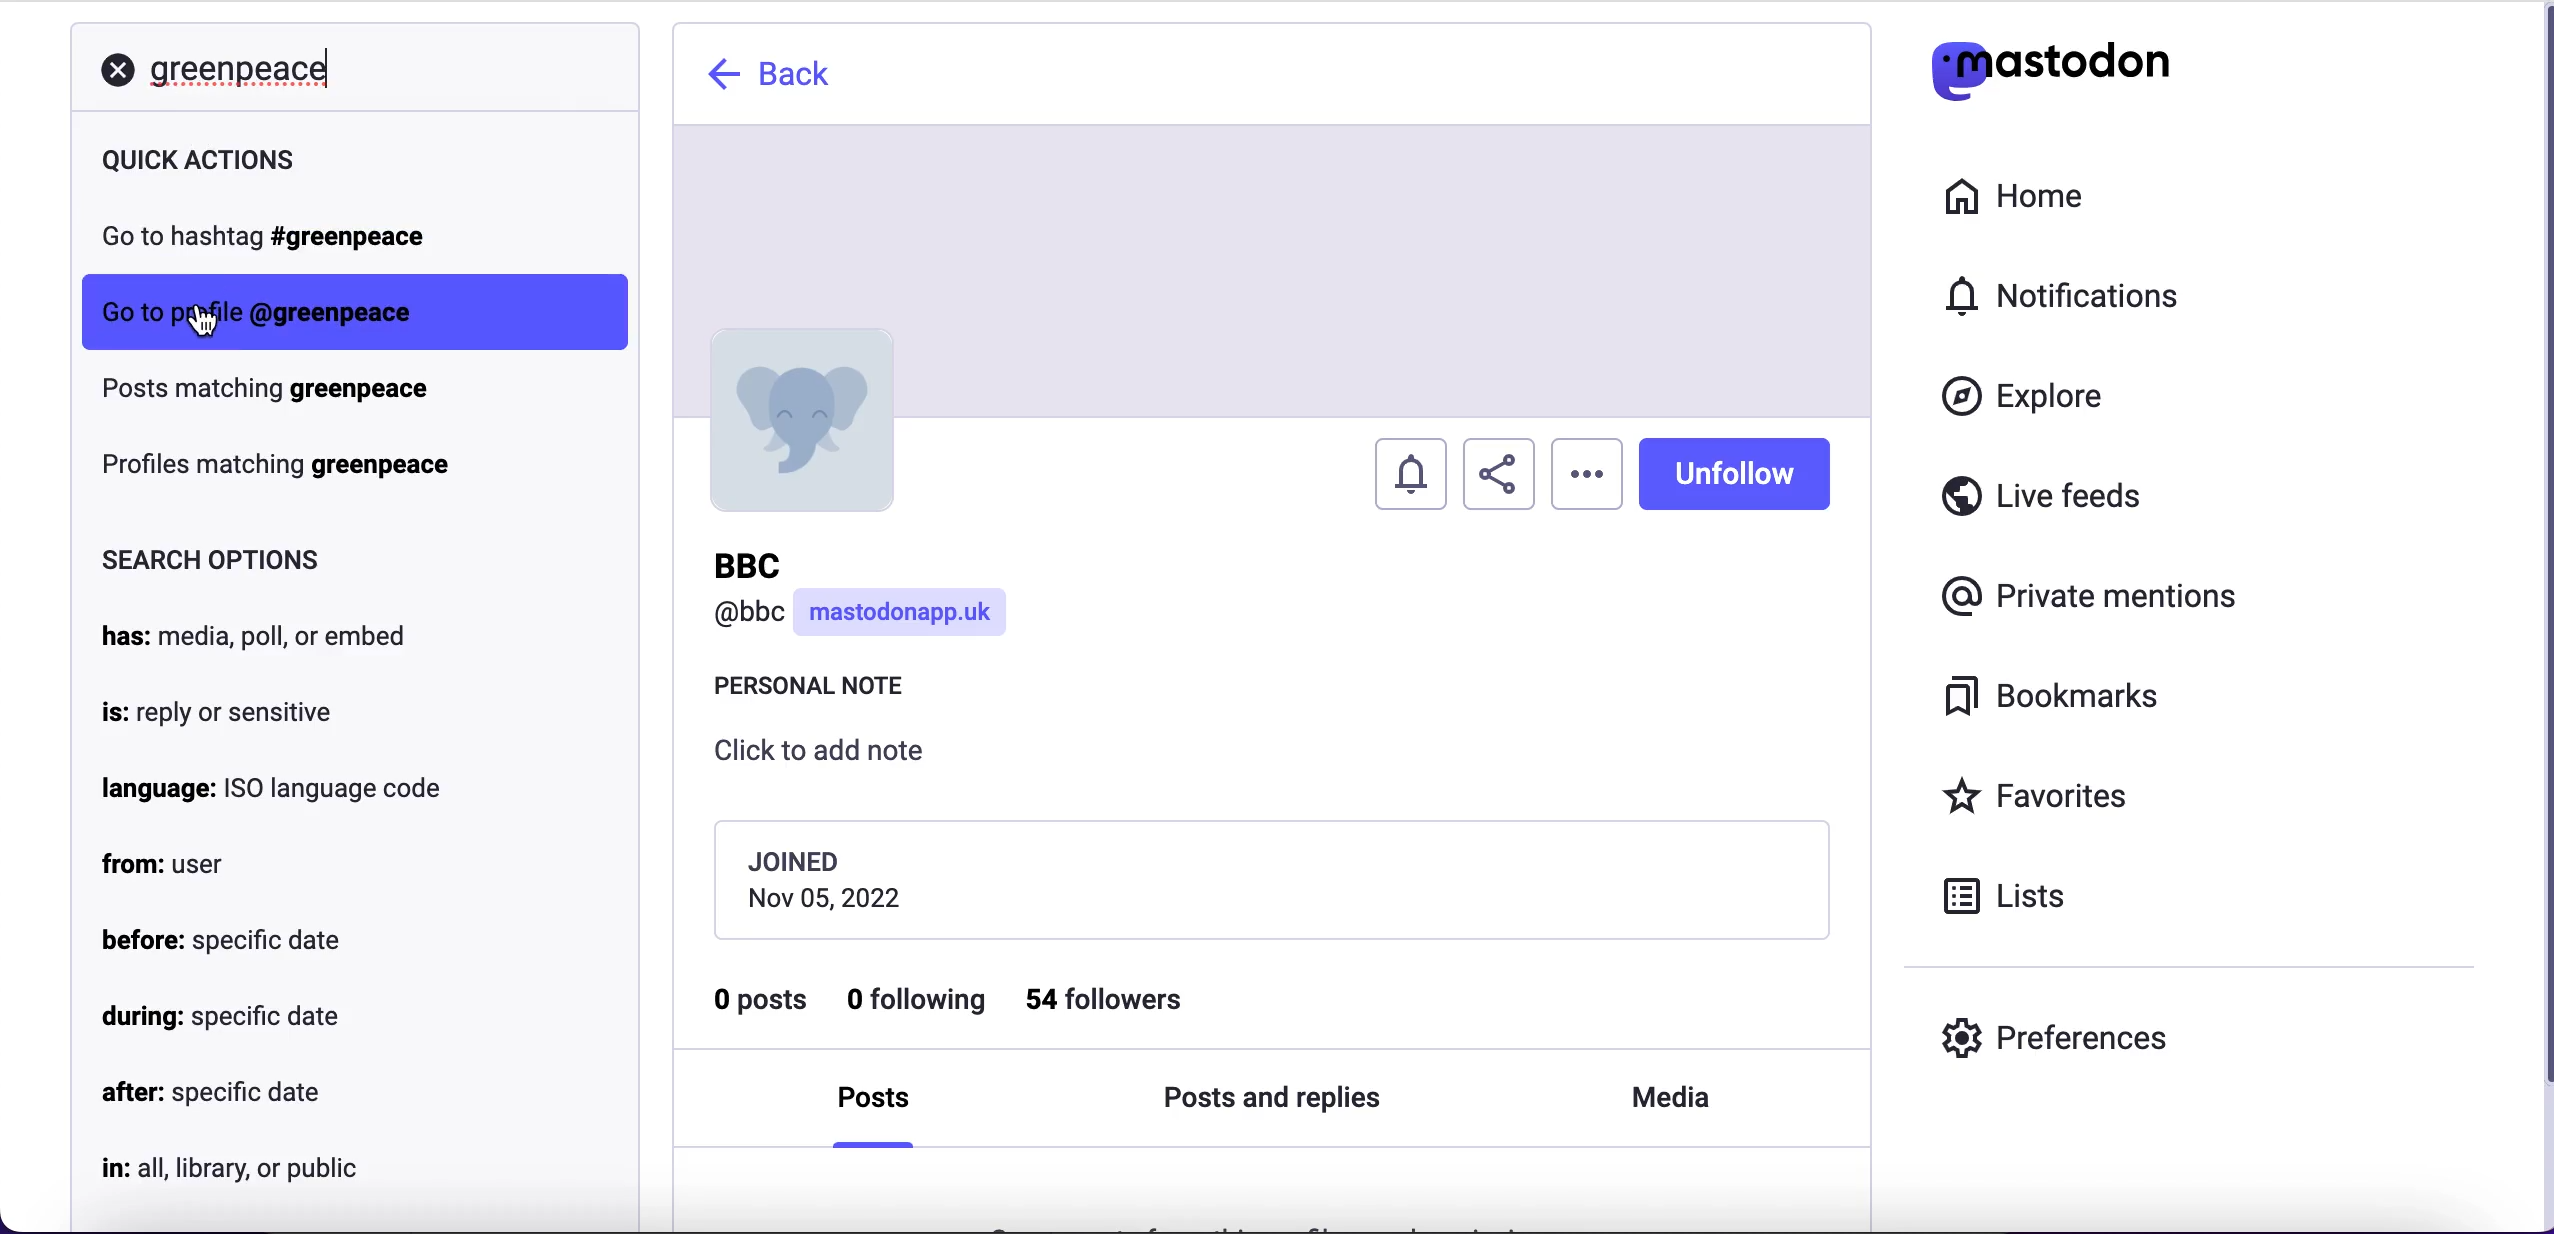  What do you see at coordinates (919, 1003) in the screenshot?
I see `0 following` at bounding box center [919, 1003].